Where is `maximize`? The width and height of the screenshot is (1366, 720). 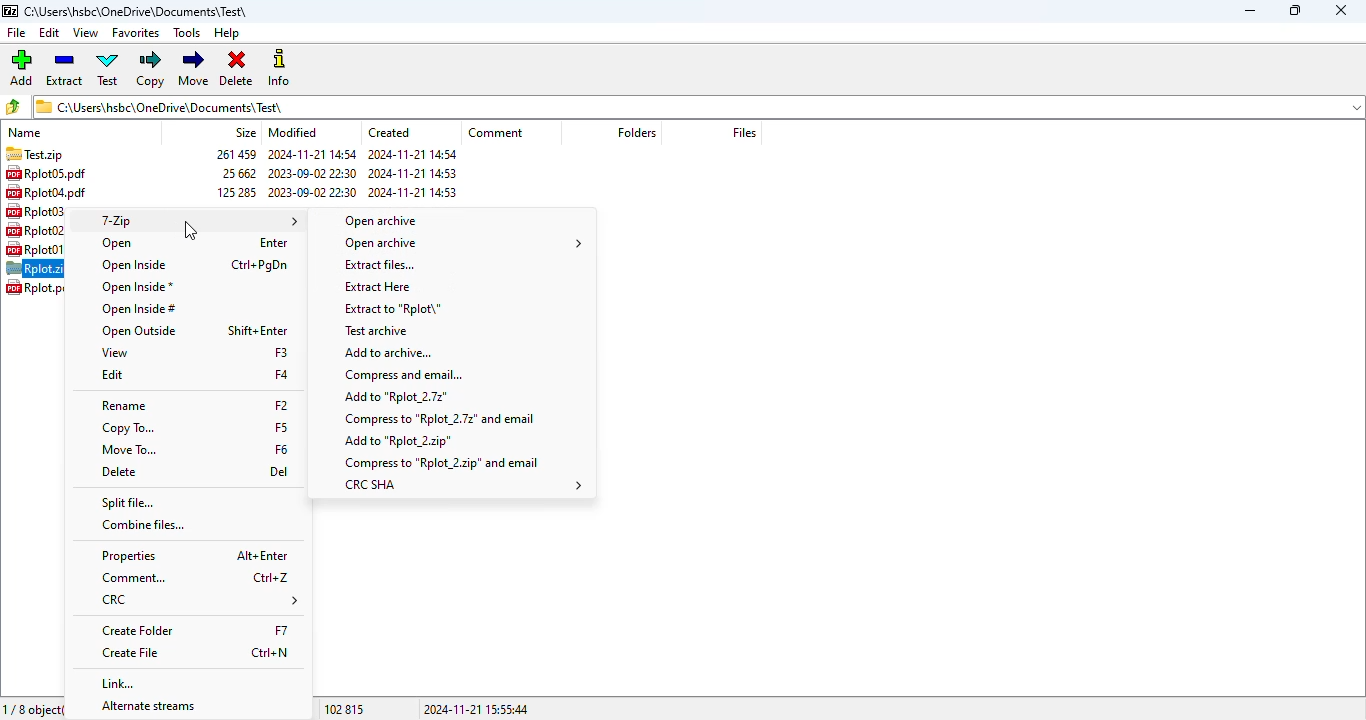 maximize is located at coordinates (1294, 10).